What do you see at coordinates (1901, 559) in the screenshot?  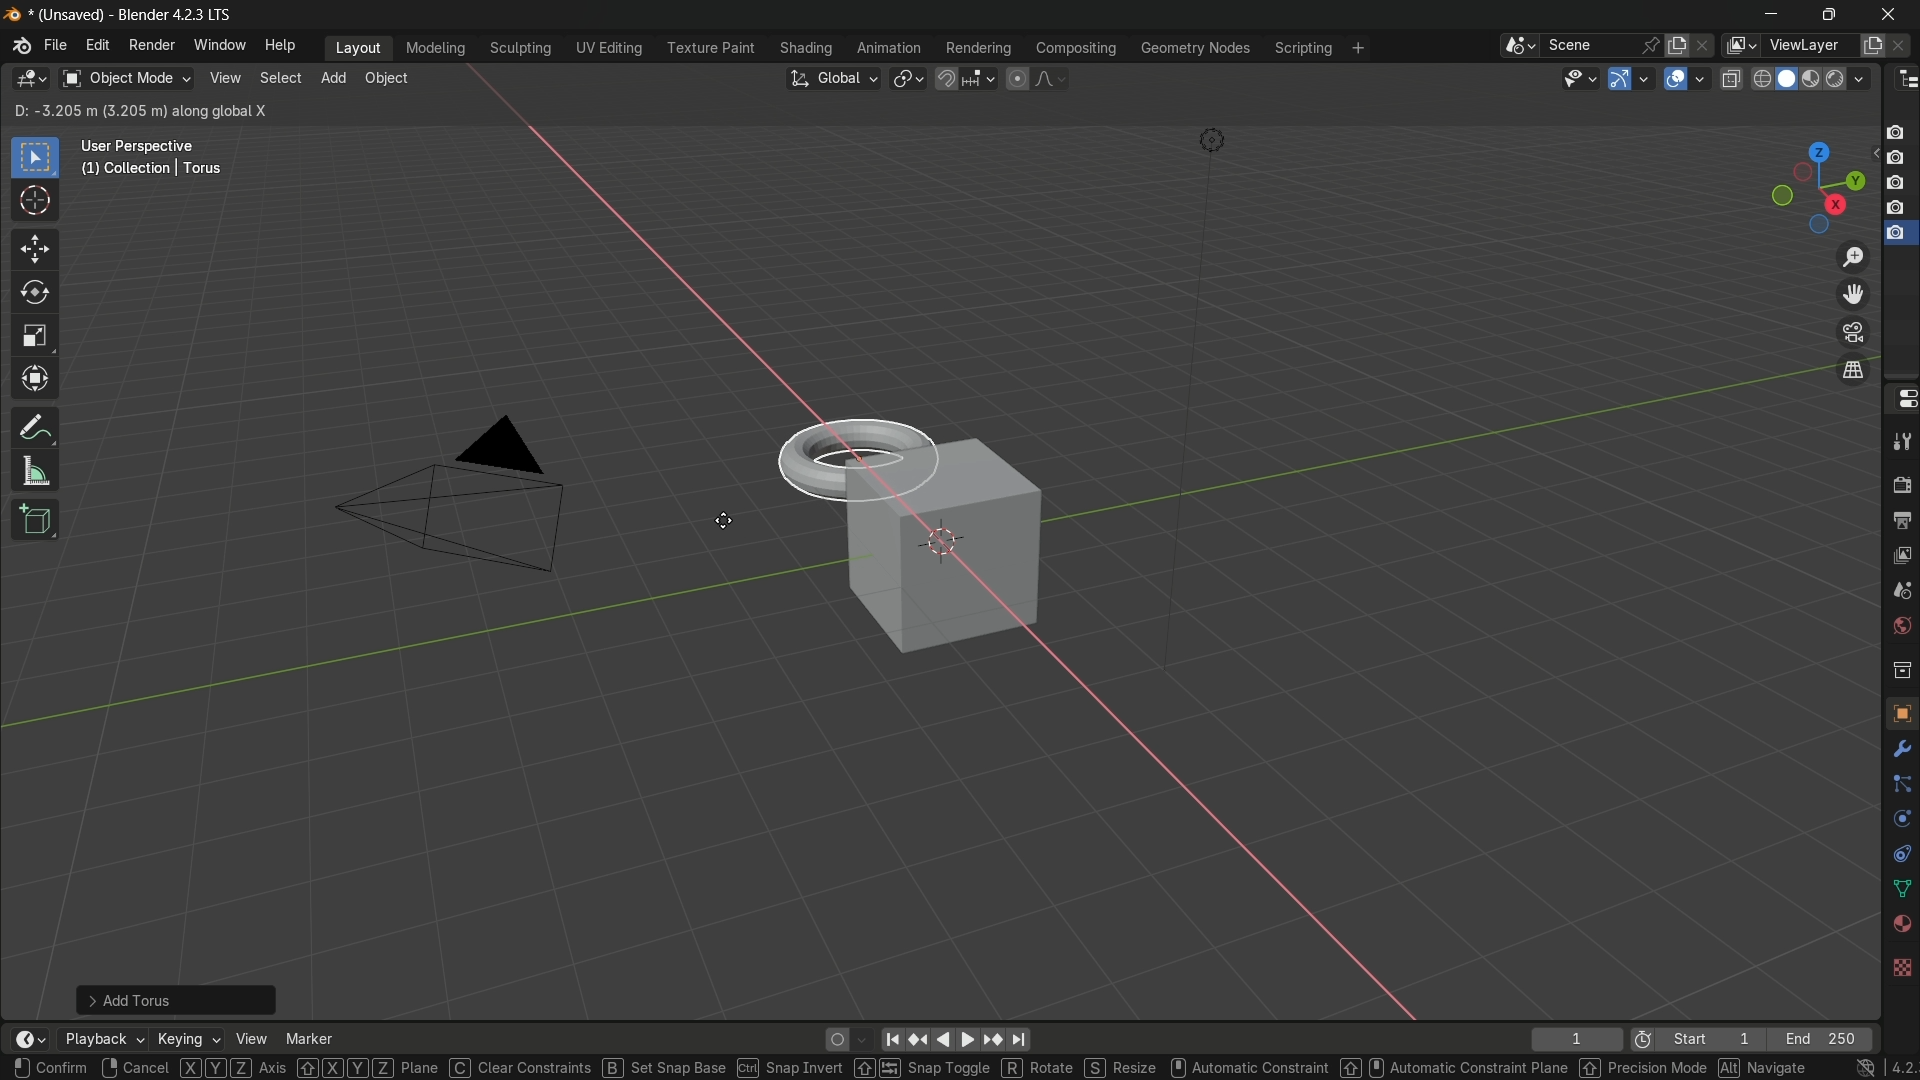 I see `view` at bounding box center [1901, 559].